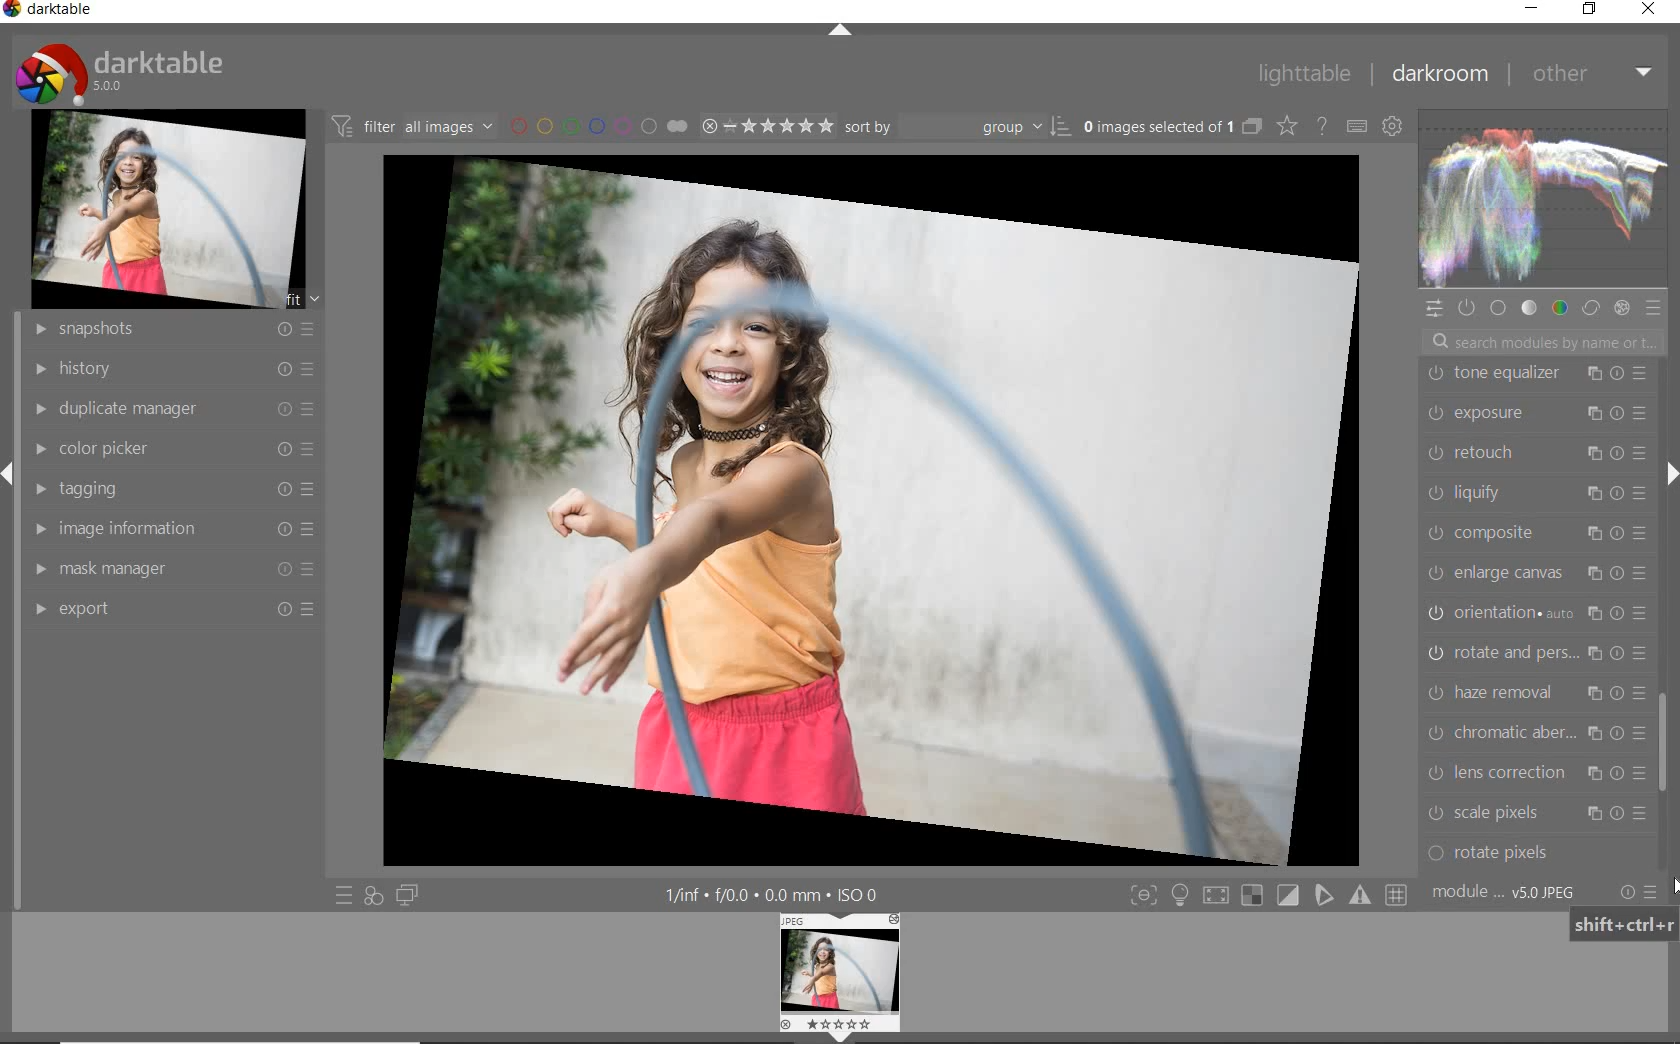 The height and width of the screenshot is (1044, 1680). I want to click on scale pixels, so click(1536, 814).